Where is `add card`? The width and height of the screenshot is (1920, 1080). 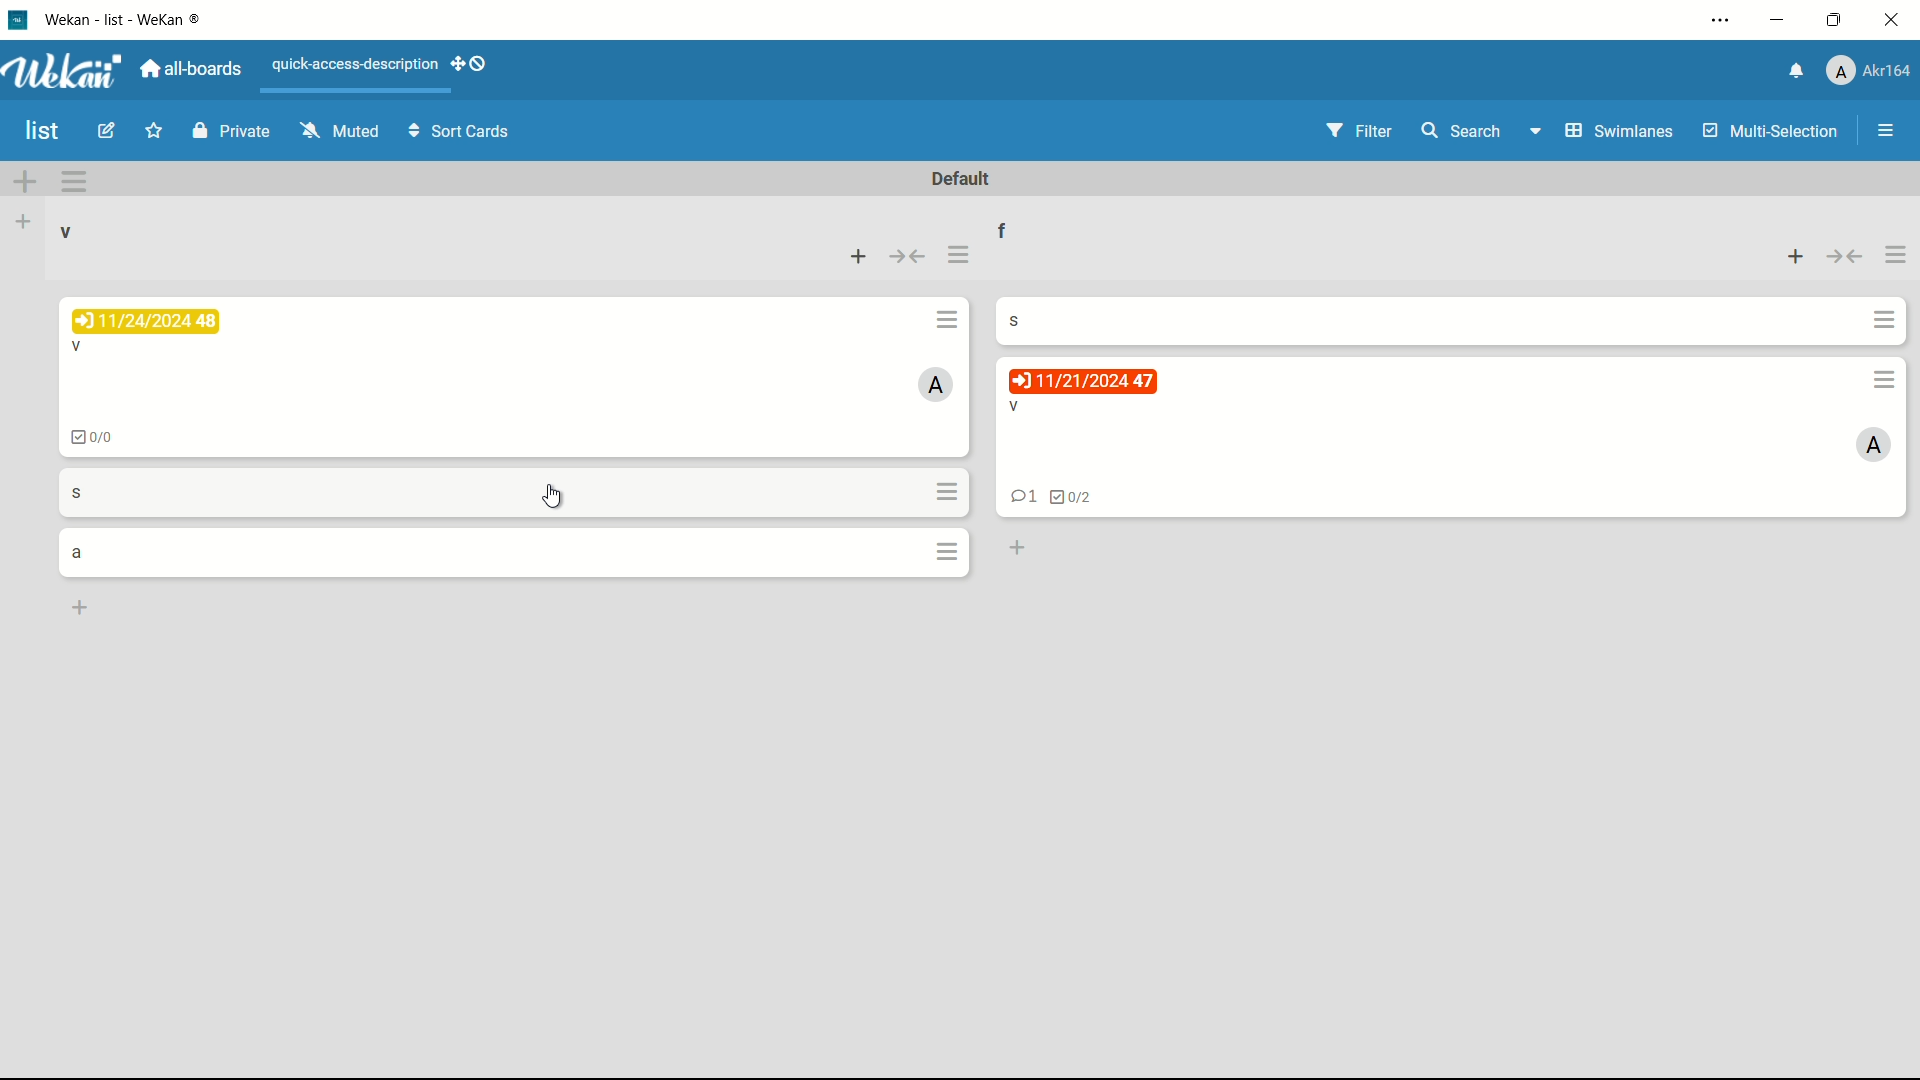
add card is located at coordinates (1017, 549).